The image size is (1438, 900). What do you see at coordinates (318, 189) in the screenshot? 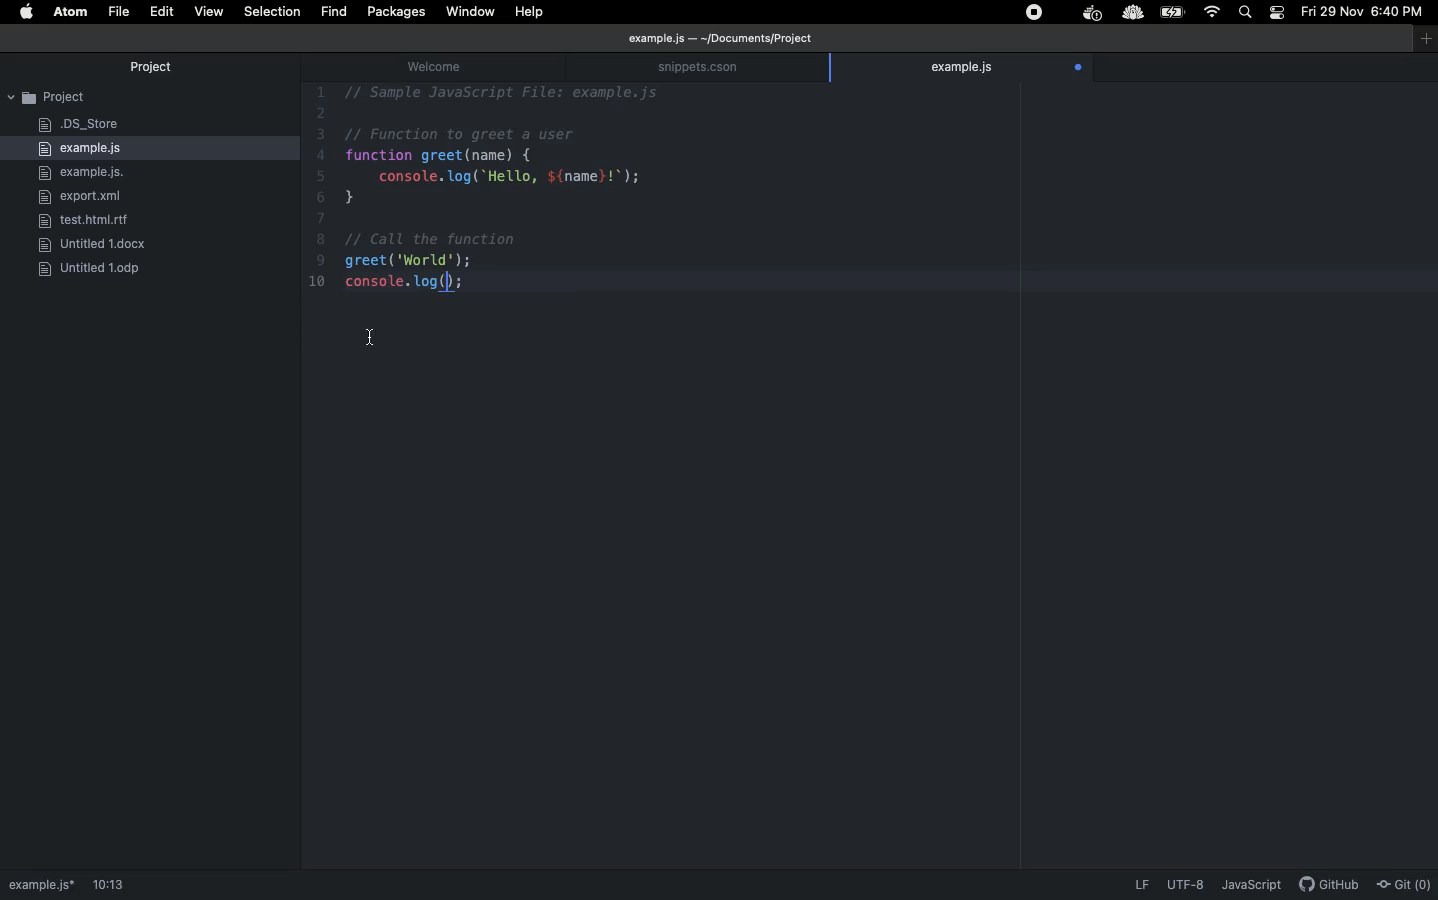
I see `line number` at bounding box center [318, 189].